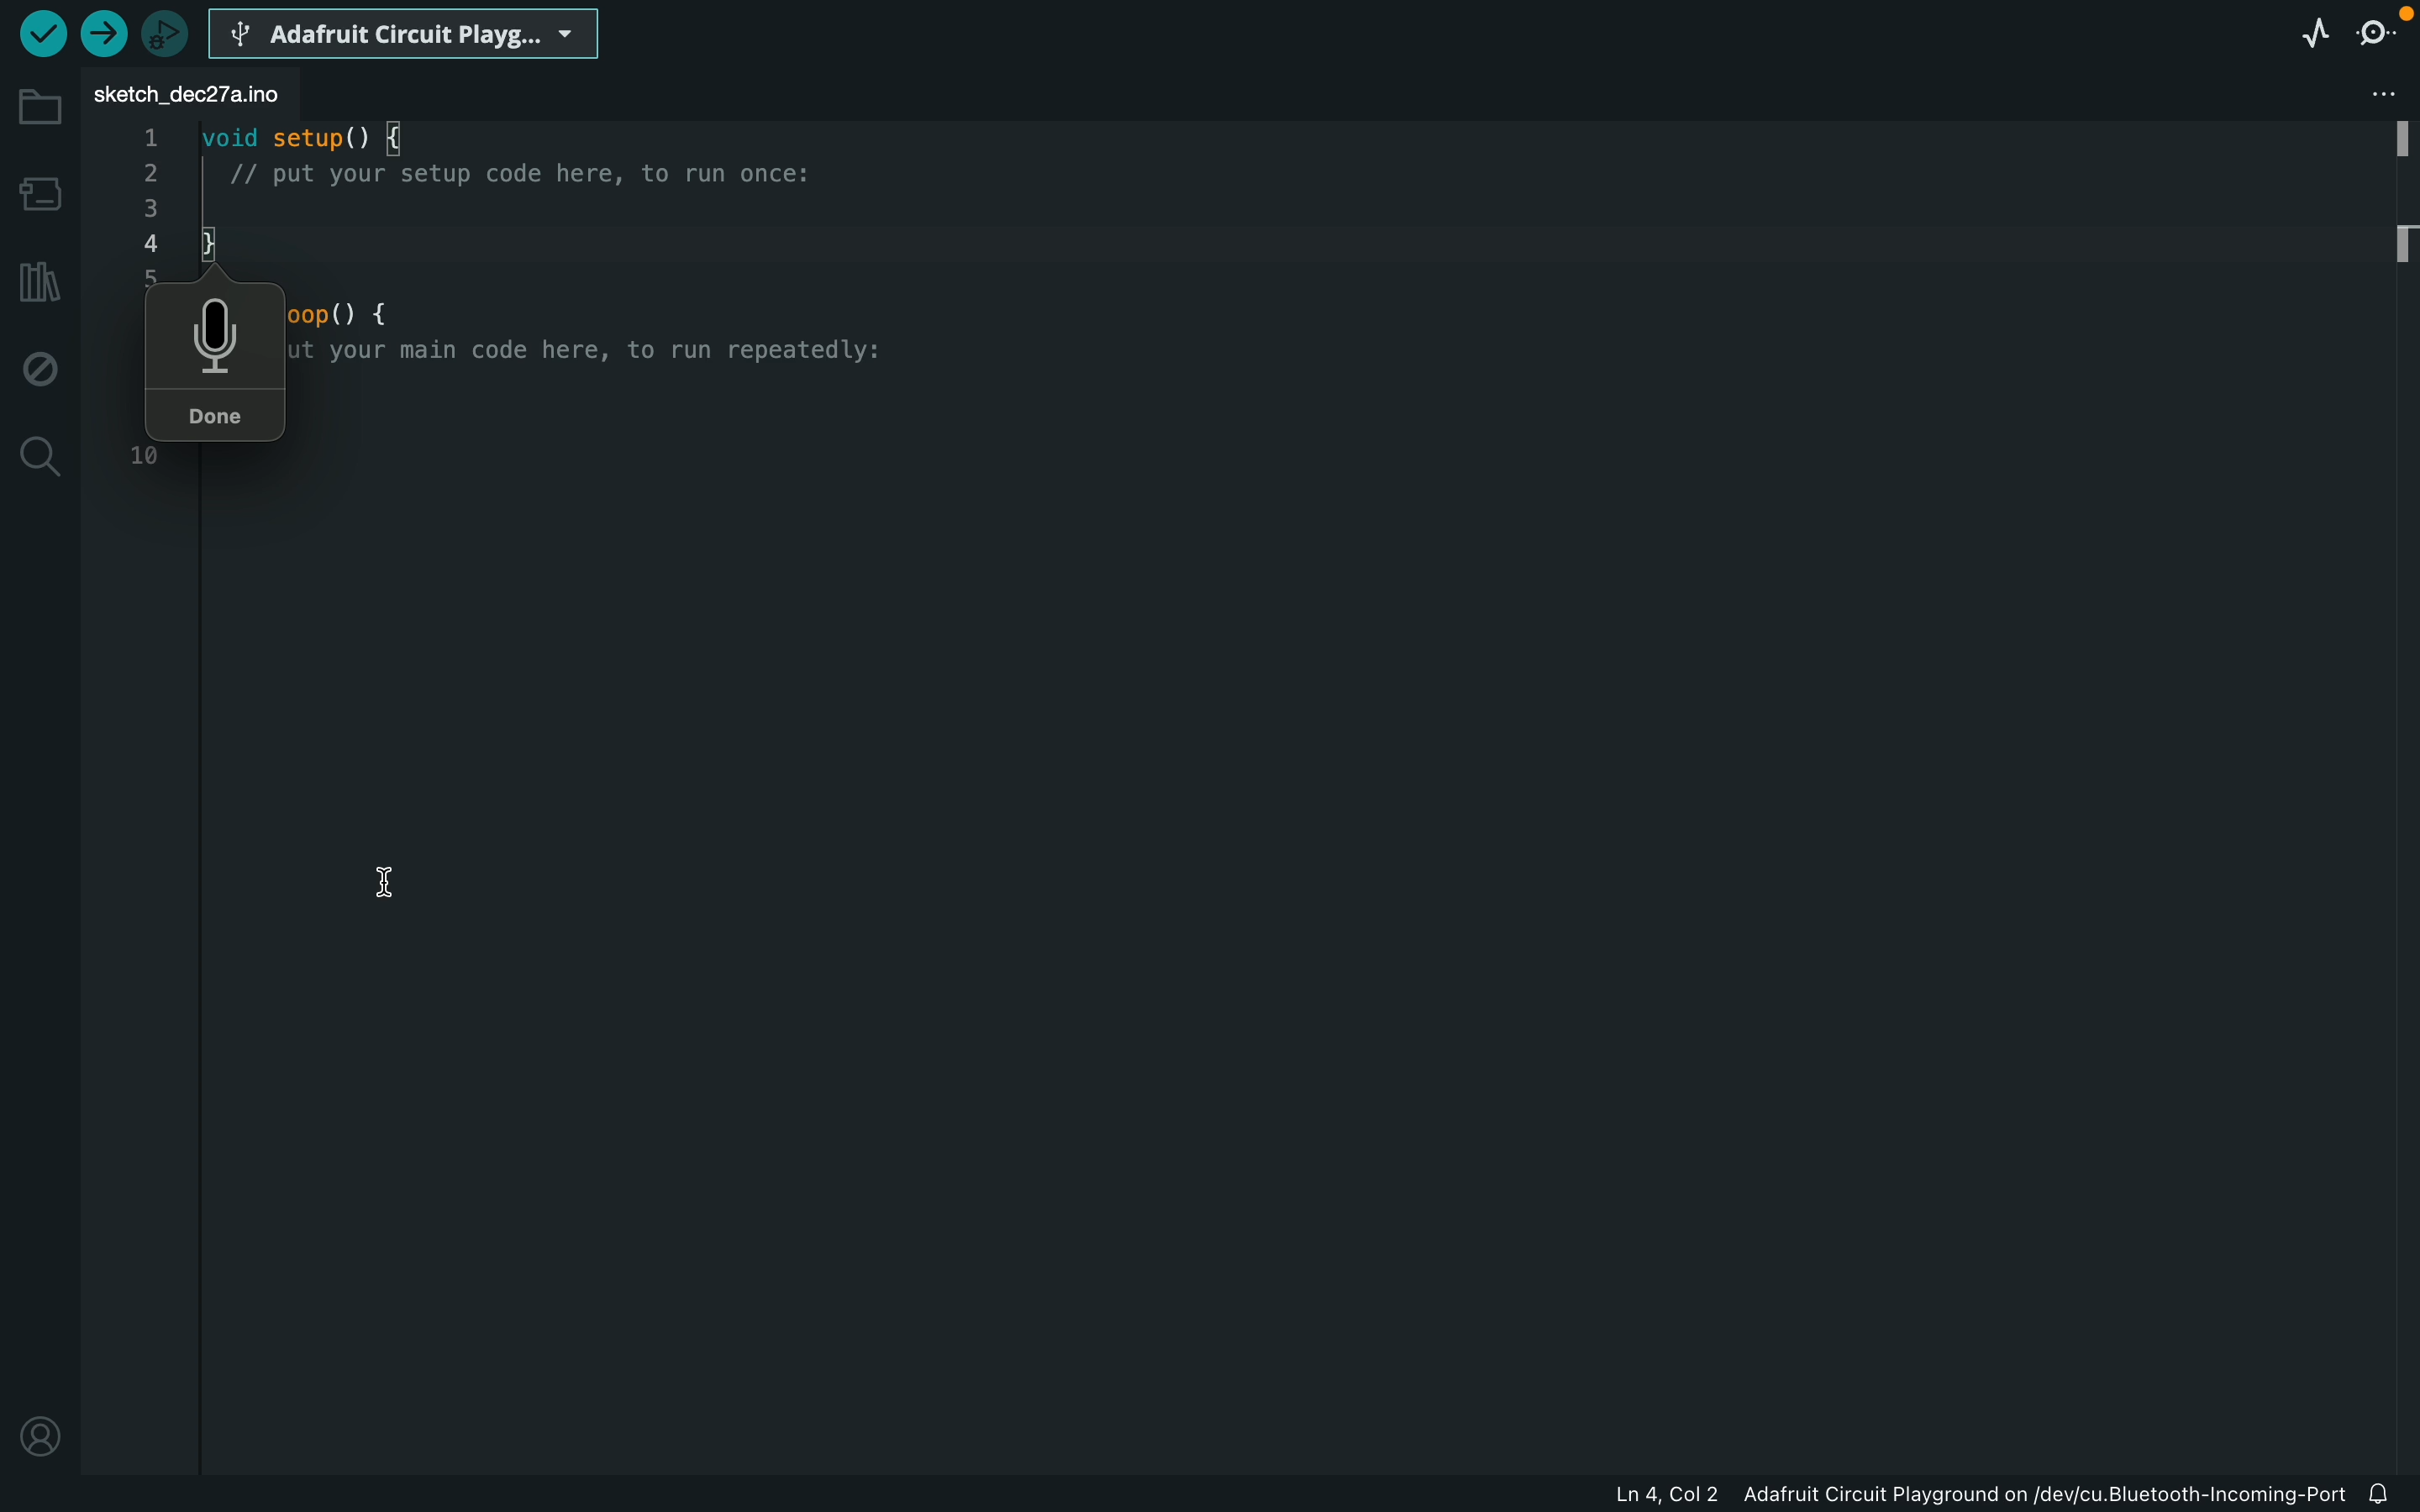  Describe the element at coordinates (216, 333) in the screenshot. I see `mic` at that location.